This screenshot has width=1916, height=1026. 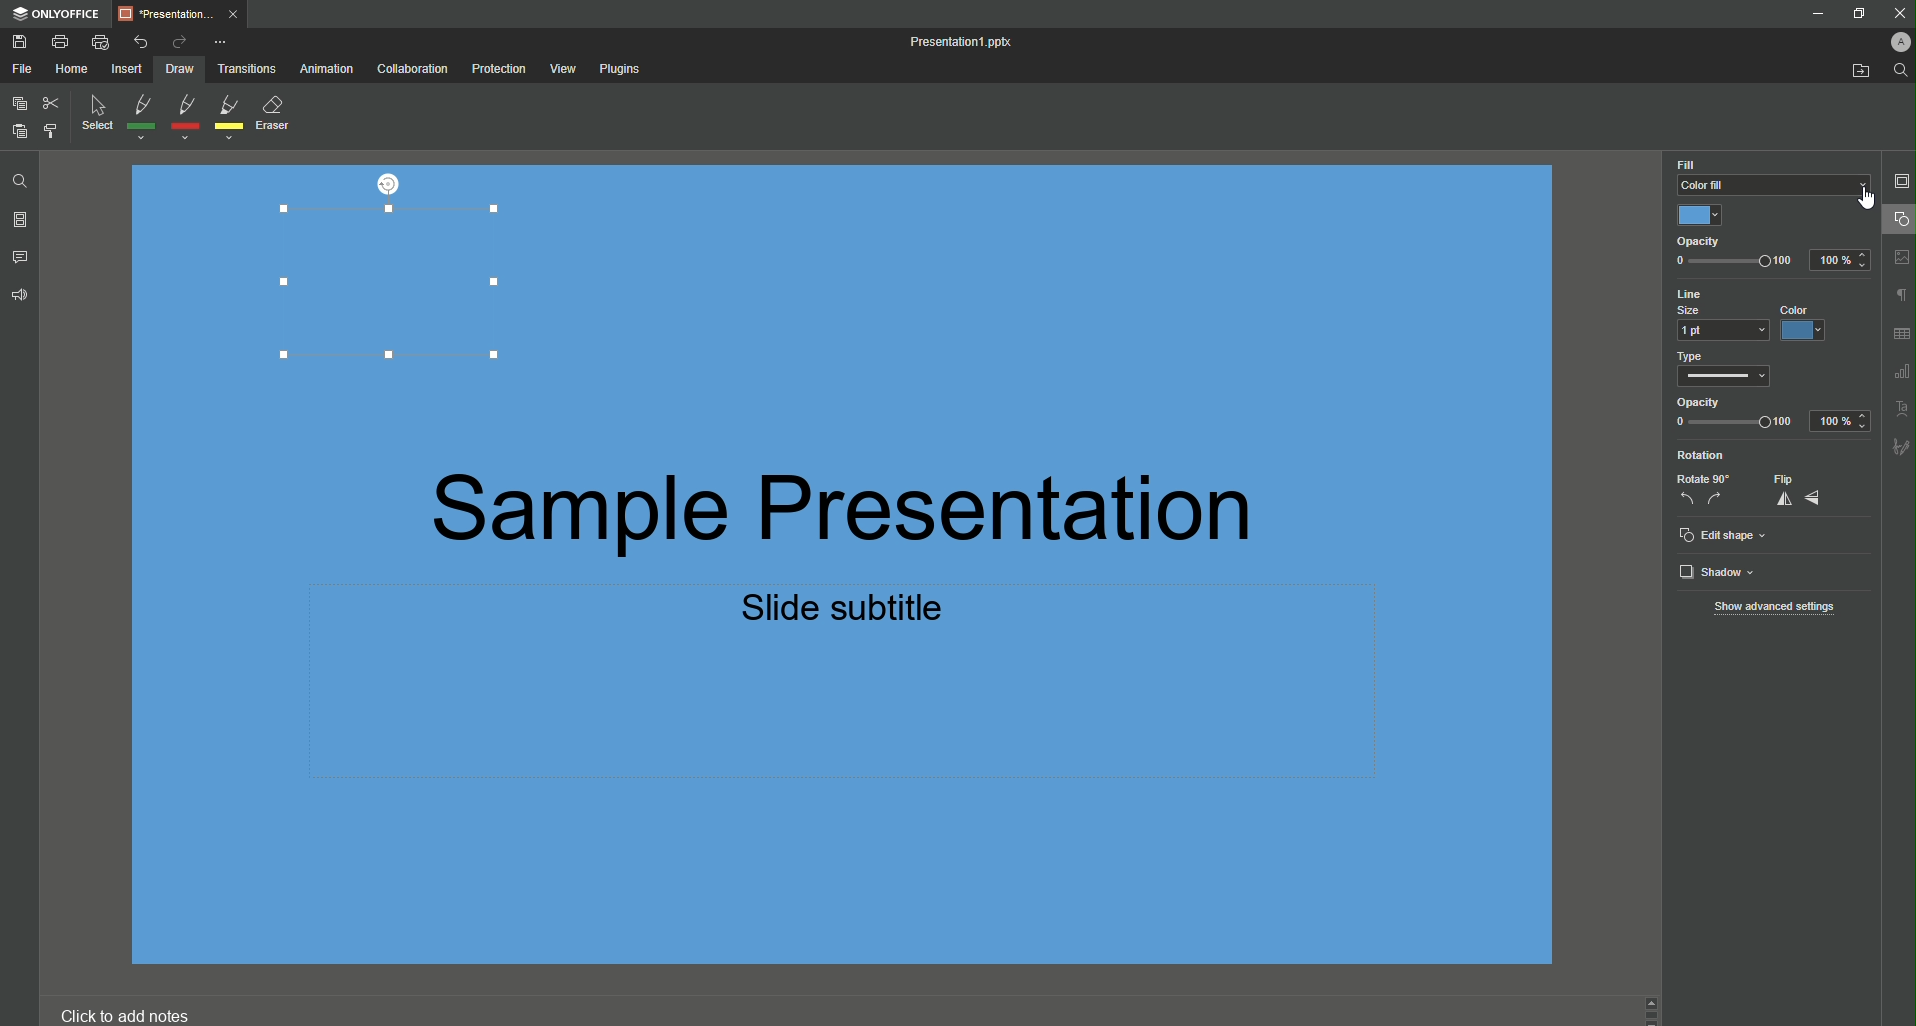 I want to click on Slides, so click(x=22, y=219).